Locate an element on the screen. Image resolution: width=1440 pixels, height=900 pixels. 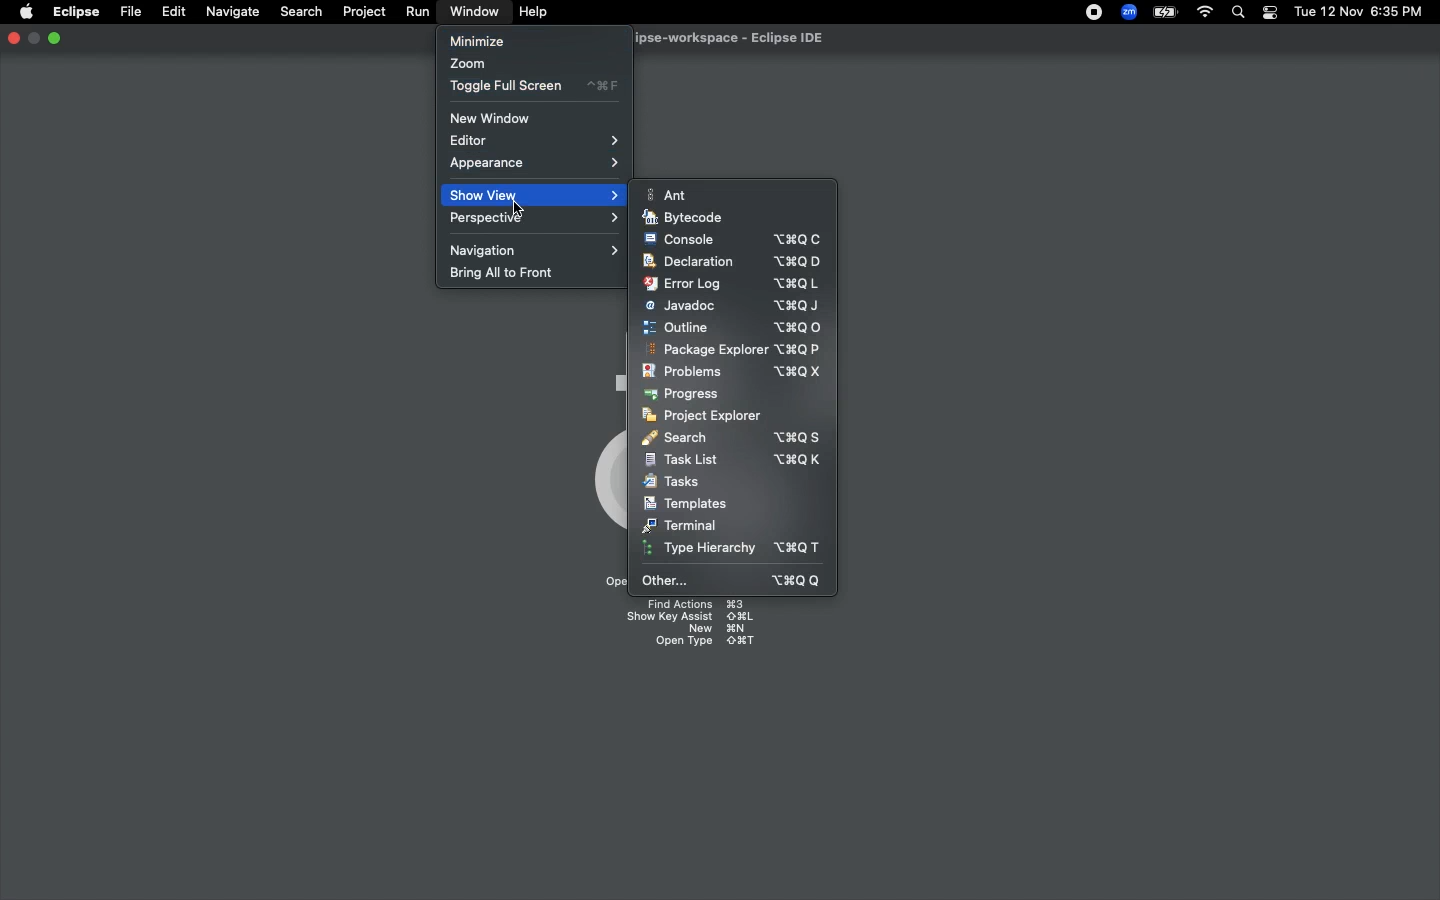
Edit is located at coordinates (174, 12).